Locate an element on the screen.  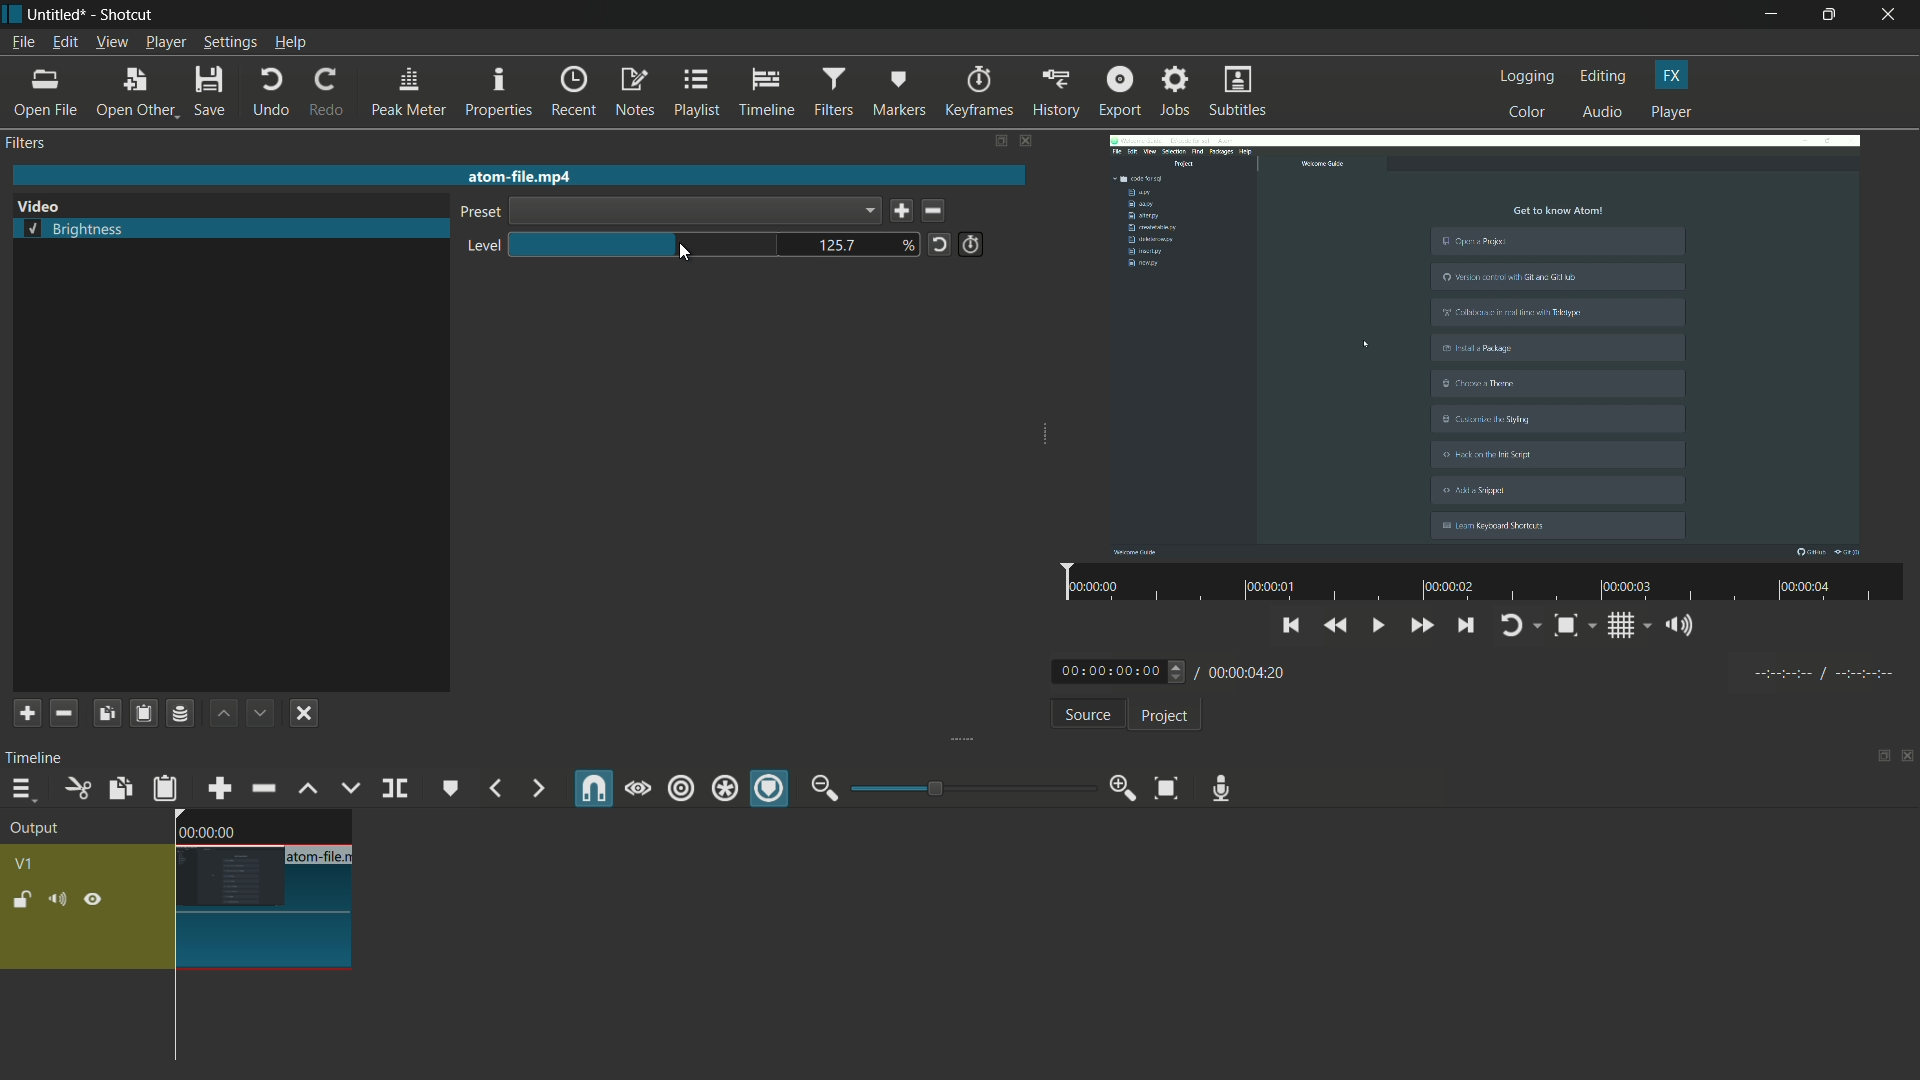
recent is located at coordinates (576, 91).